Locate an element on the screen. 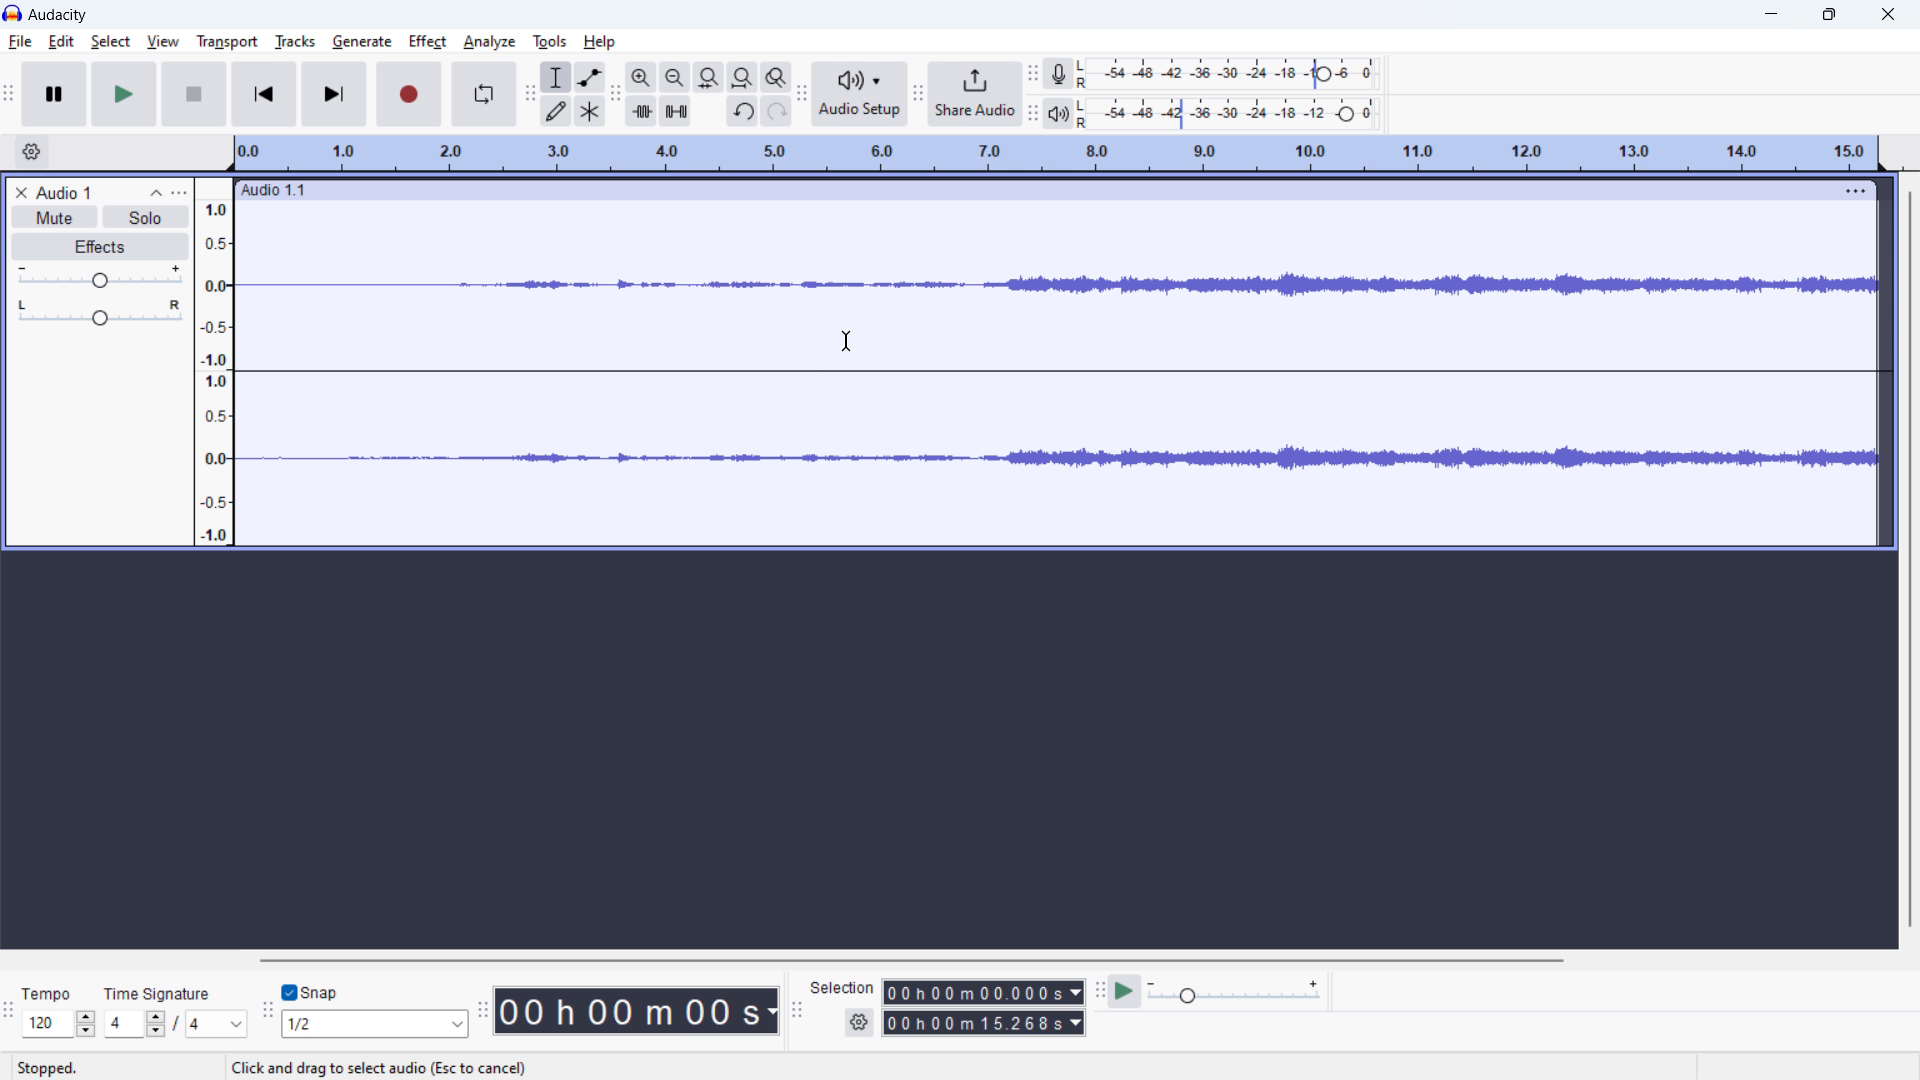  hold to move is located at coordinates (1035, 191).